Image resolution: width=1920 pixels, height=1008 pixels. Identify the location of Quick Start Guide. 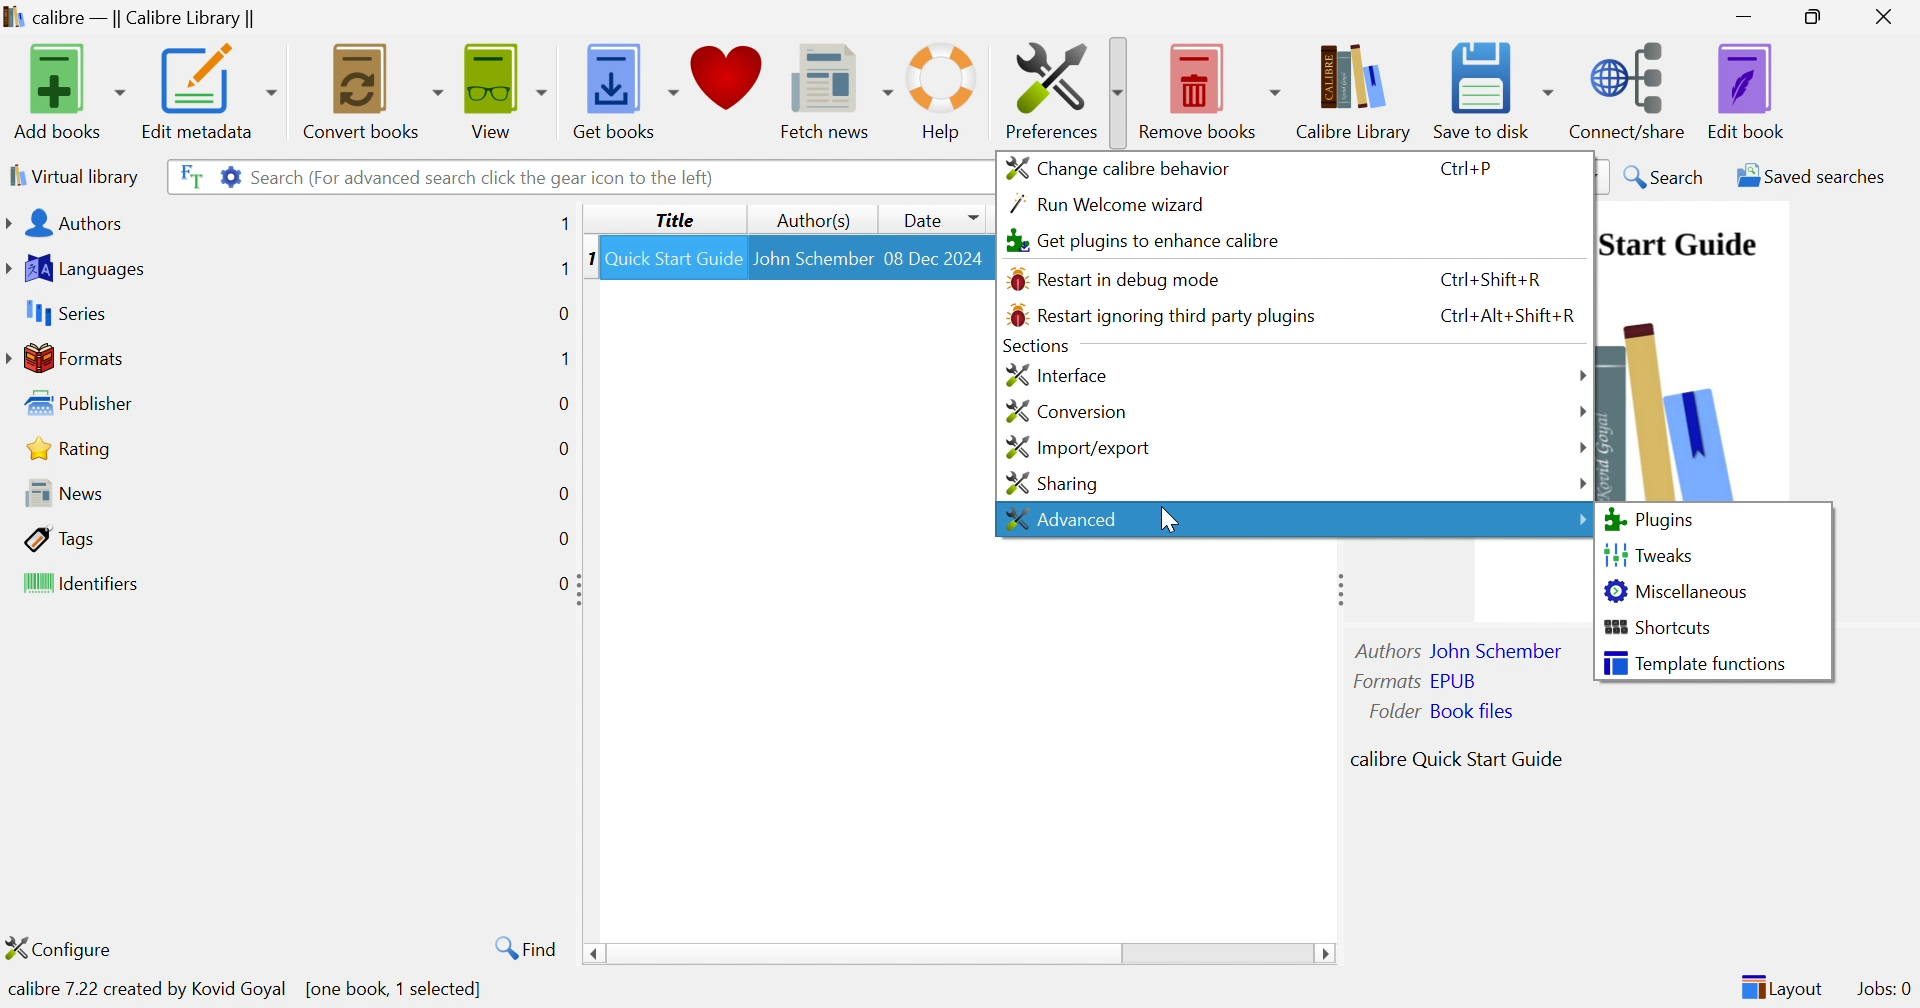
(673, 258).